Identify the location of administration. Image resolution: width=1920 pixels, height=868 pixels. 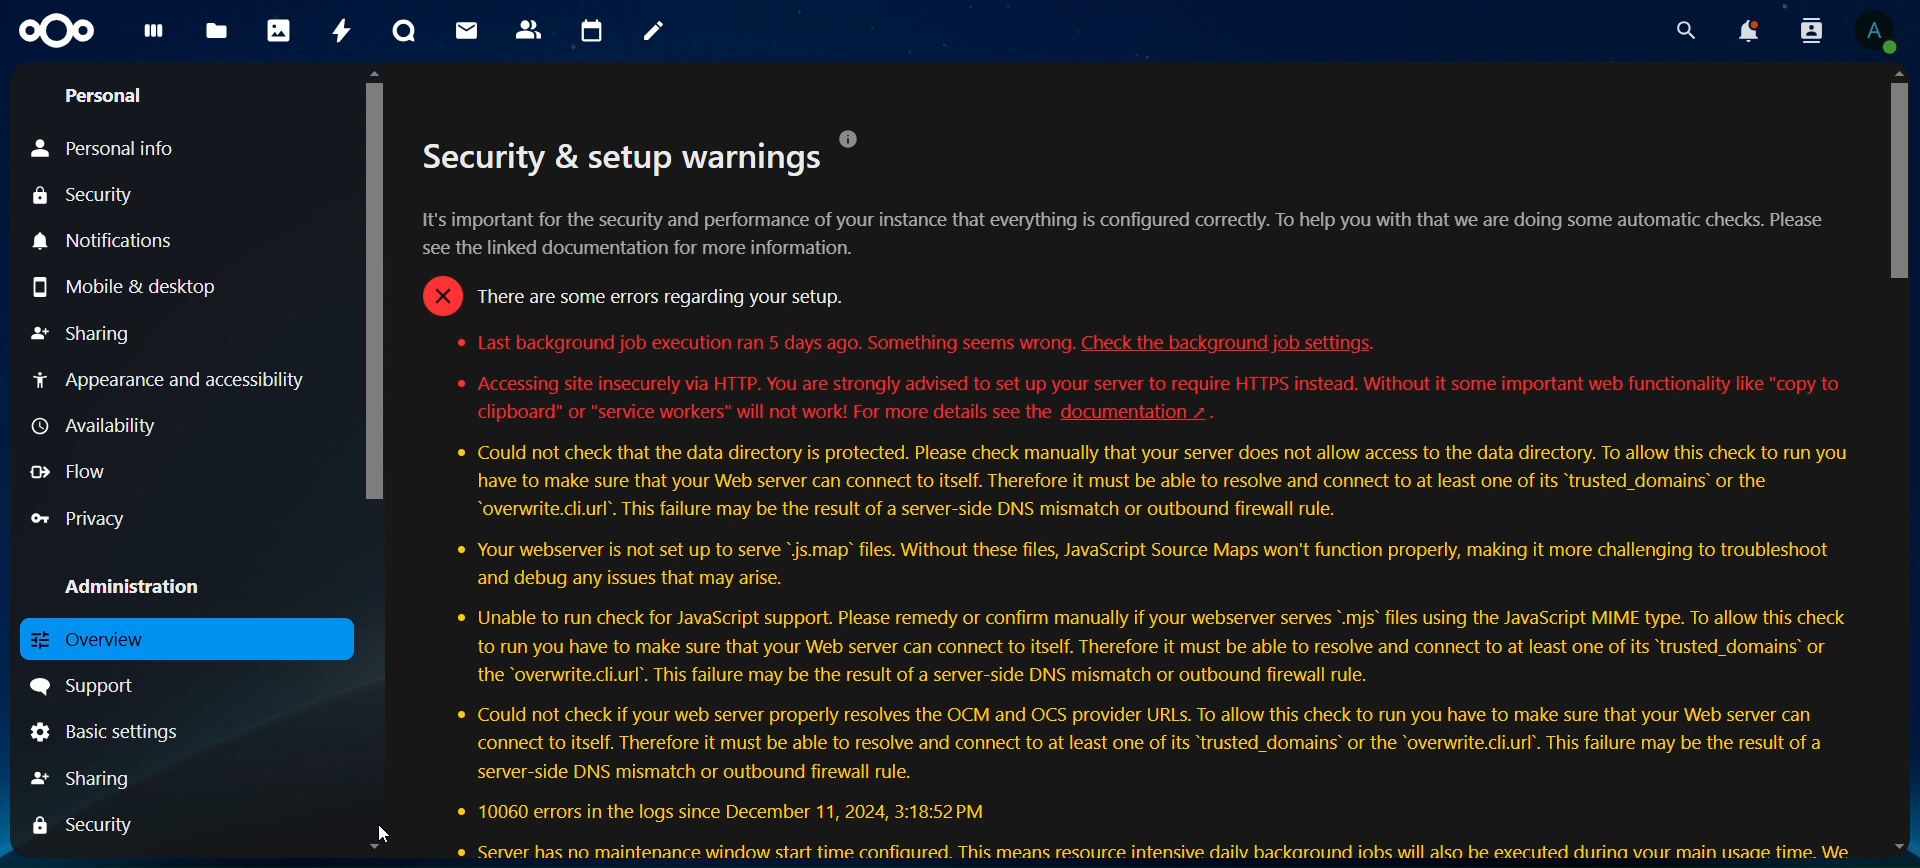
(143, 585).